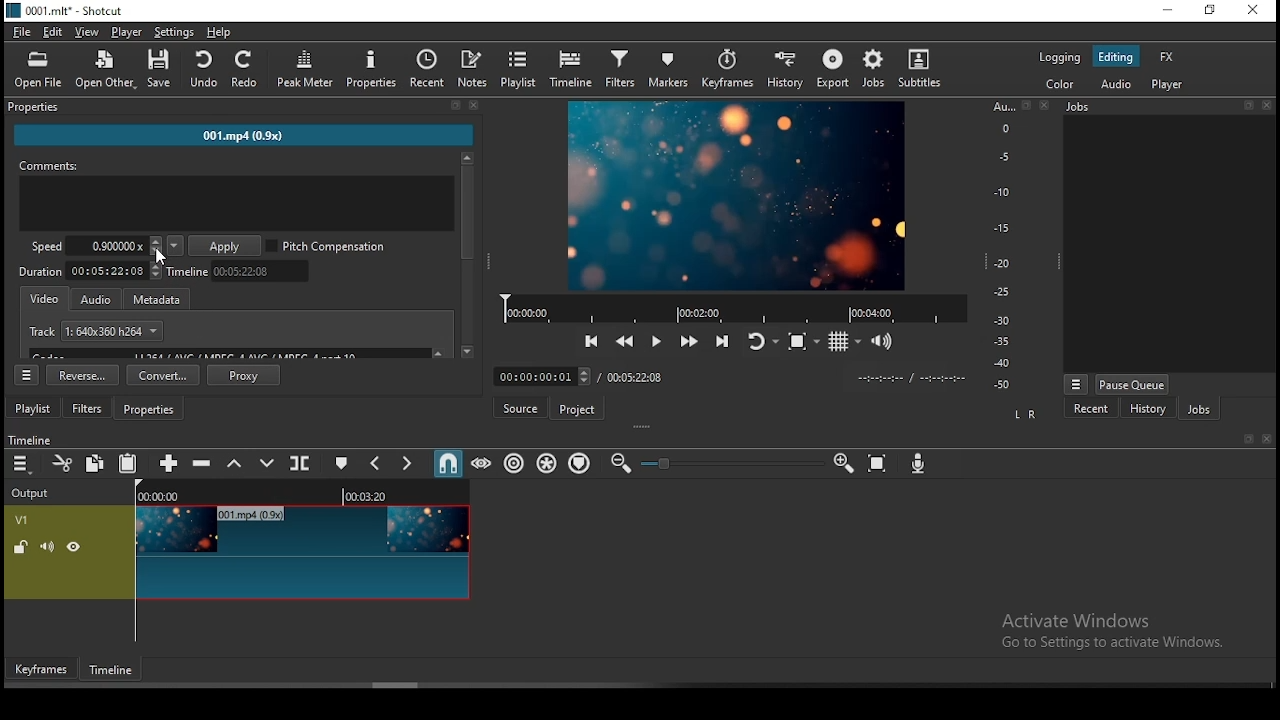 The image size is (1280, 720). Describe the element at coordinates (65, 11) in the screenshot. I see `icon and file name` at that location.